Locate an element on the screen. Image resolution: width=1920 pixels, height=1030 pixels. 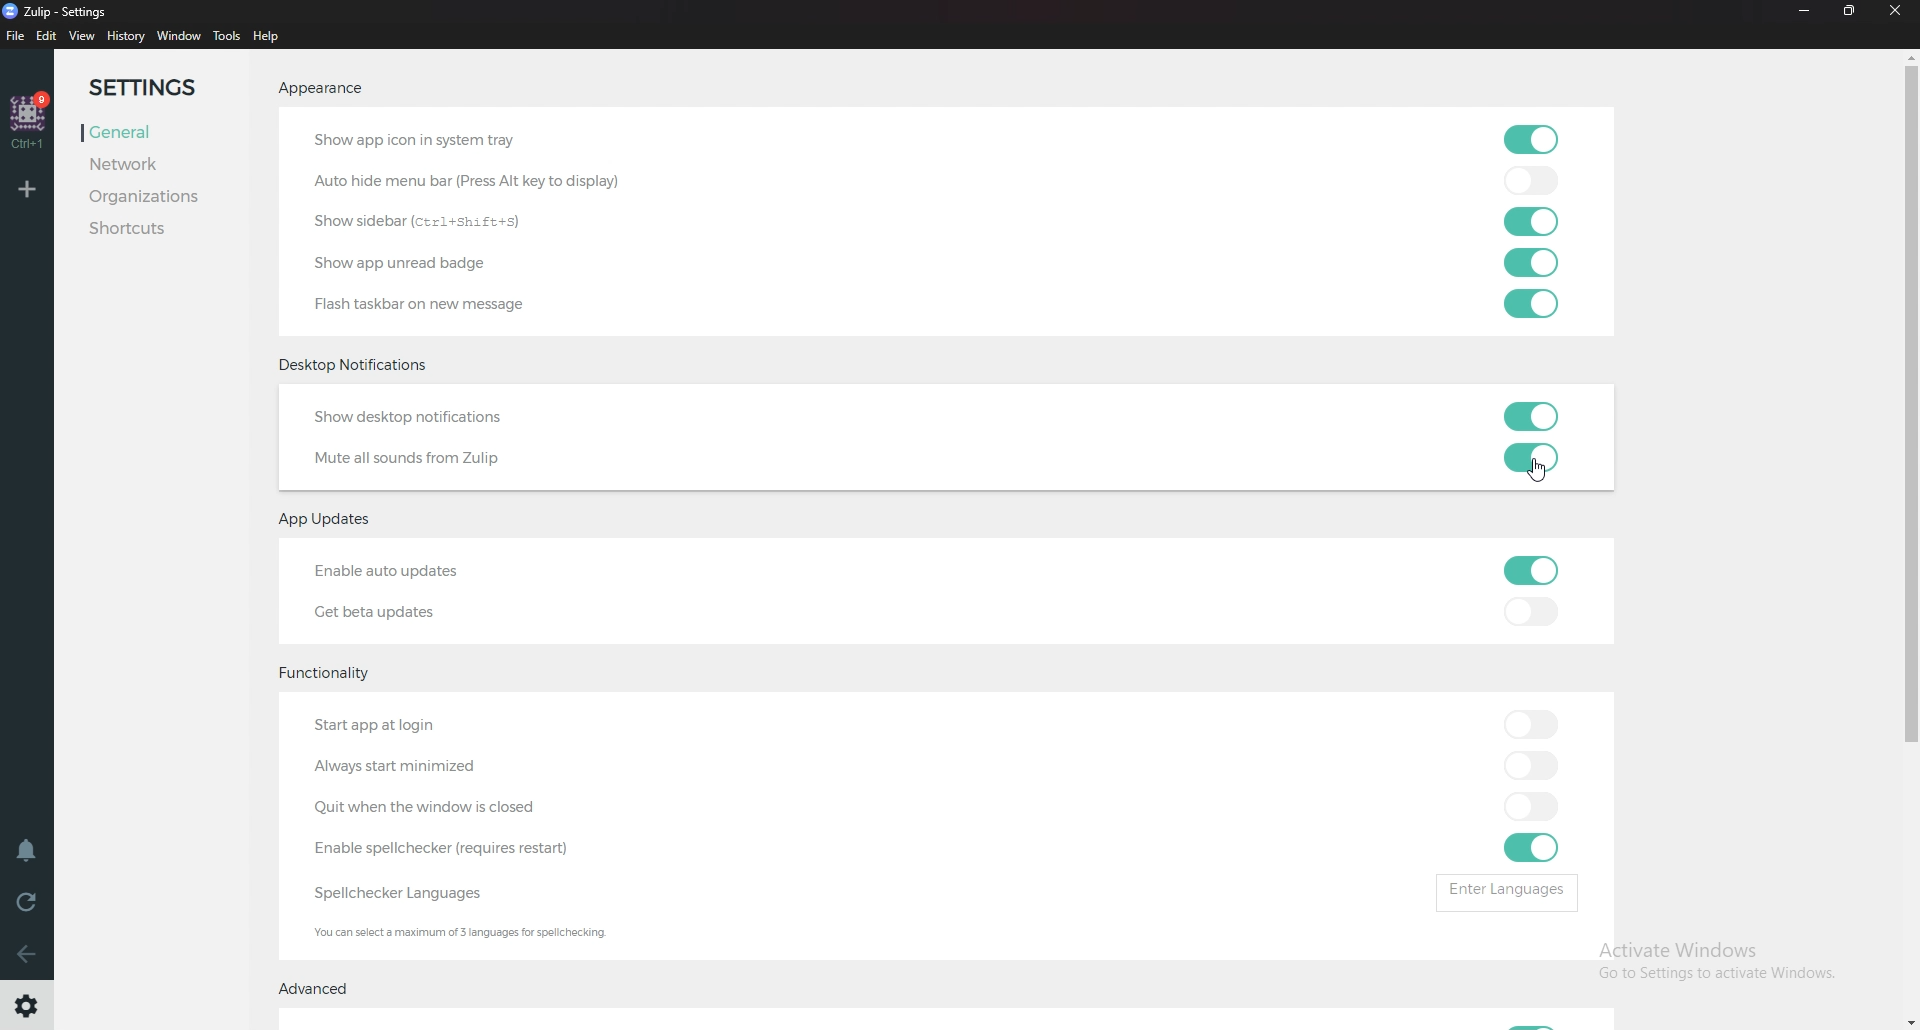
Reload is located at coordinates (28, 903).